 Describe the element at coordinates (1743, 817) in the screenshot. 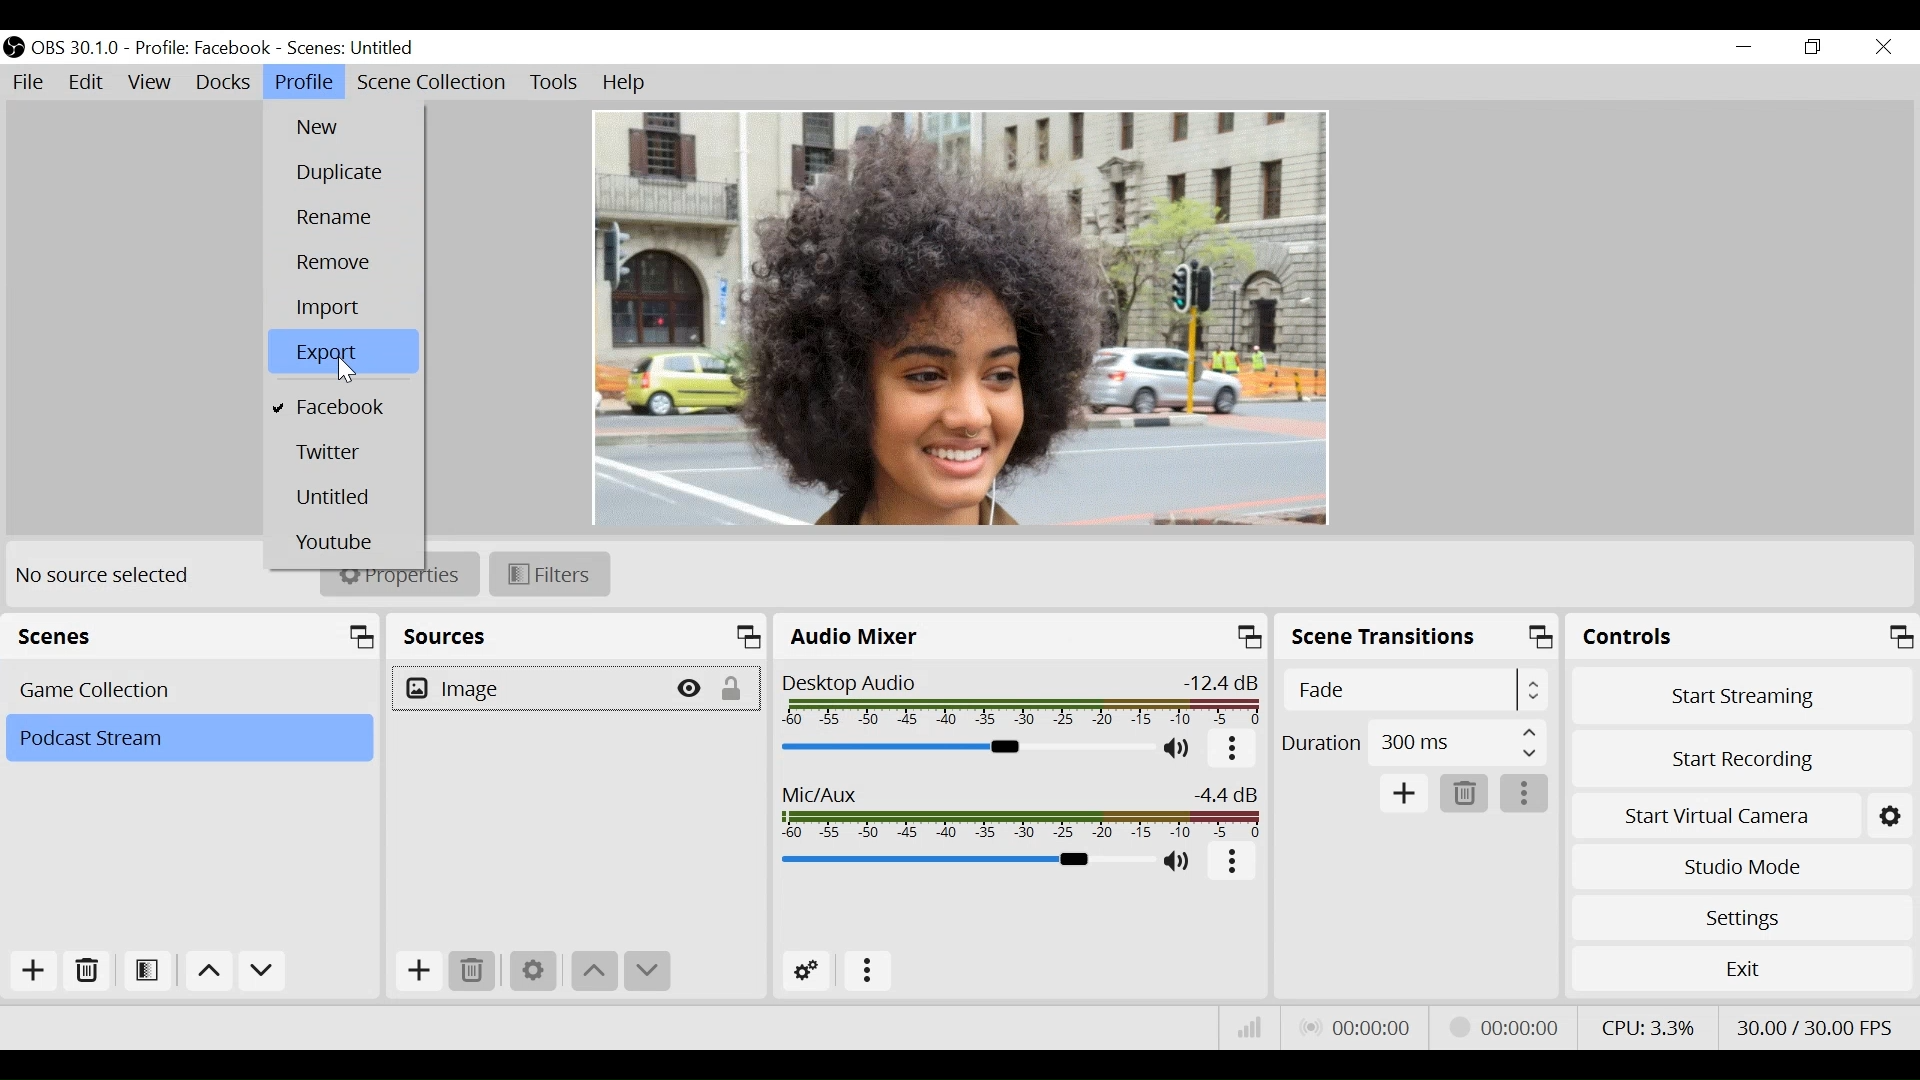

I see `Start Virtual Camera` at that location.